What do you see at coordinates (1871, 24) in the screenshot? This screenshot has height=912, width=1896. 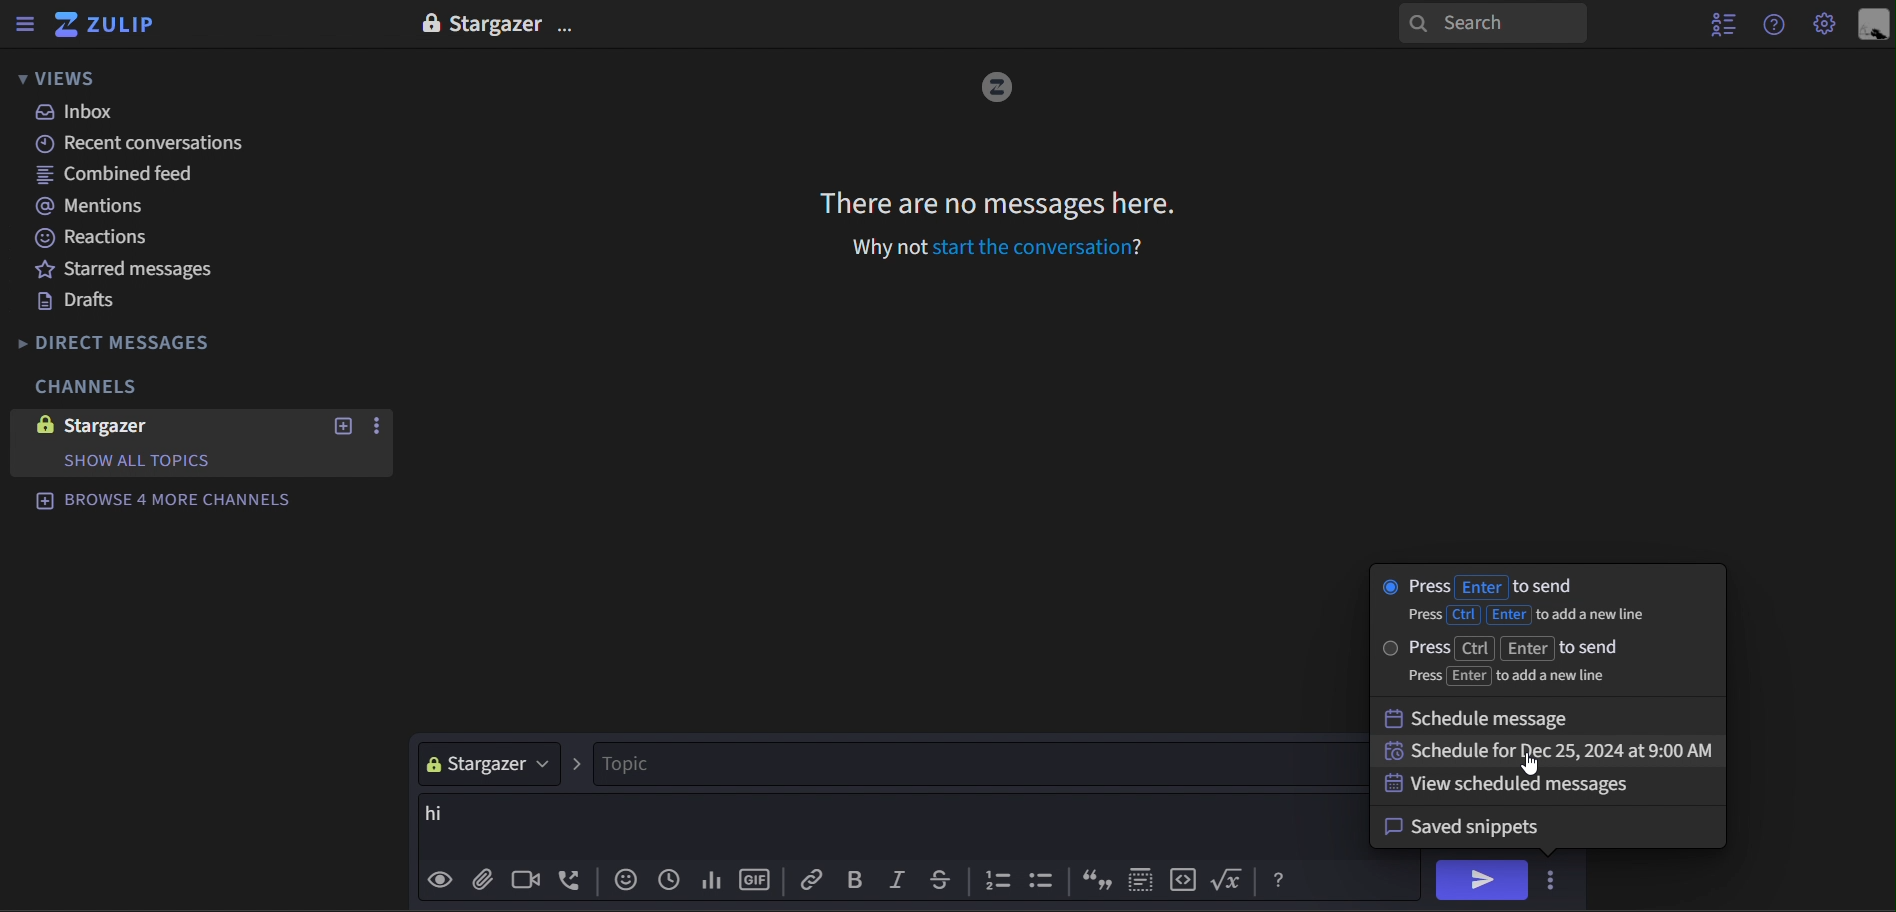 I see `personal menu` at bounding box center [1871, 24].